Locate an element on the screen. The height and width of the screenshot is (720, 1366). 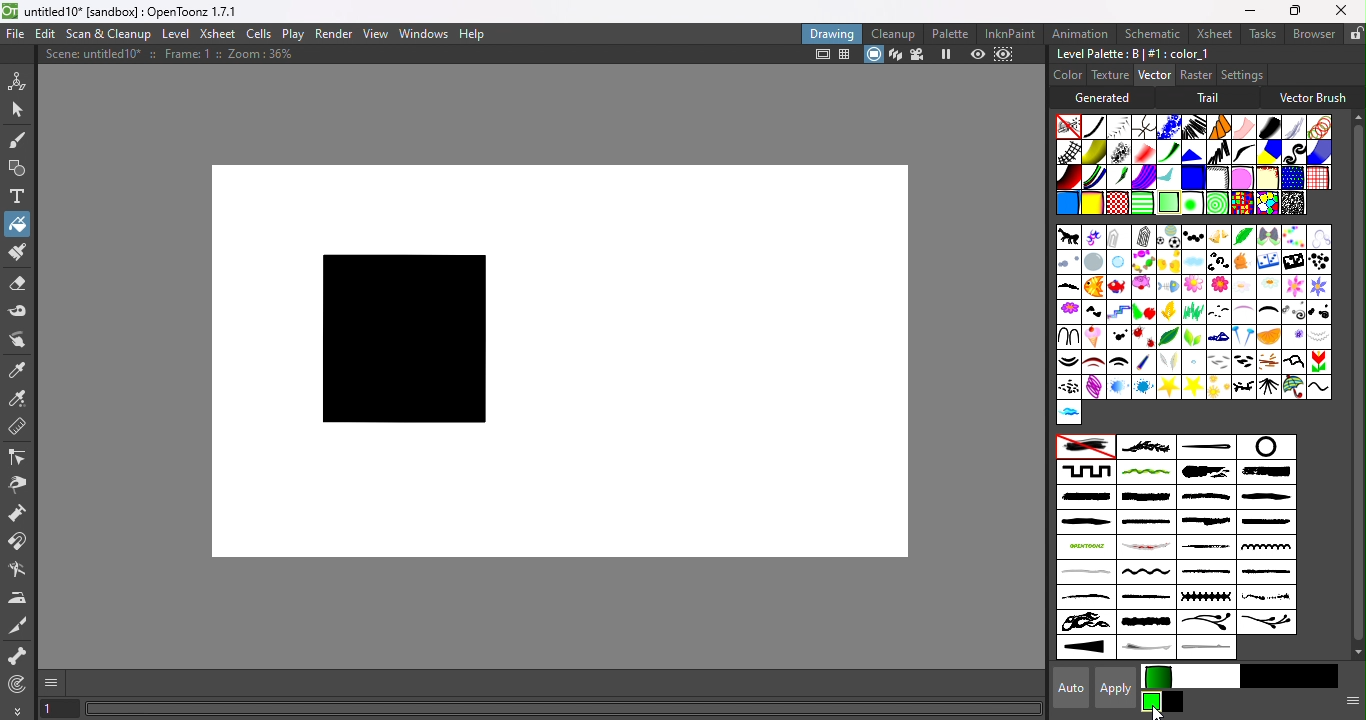
Chain is located at coordinates (1145, 126).